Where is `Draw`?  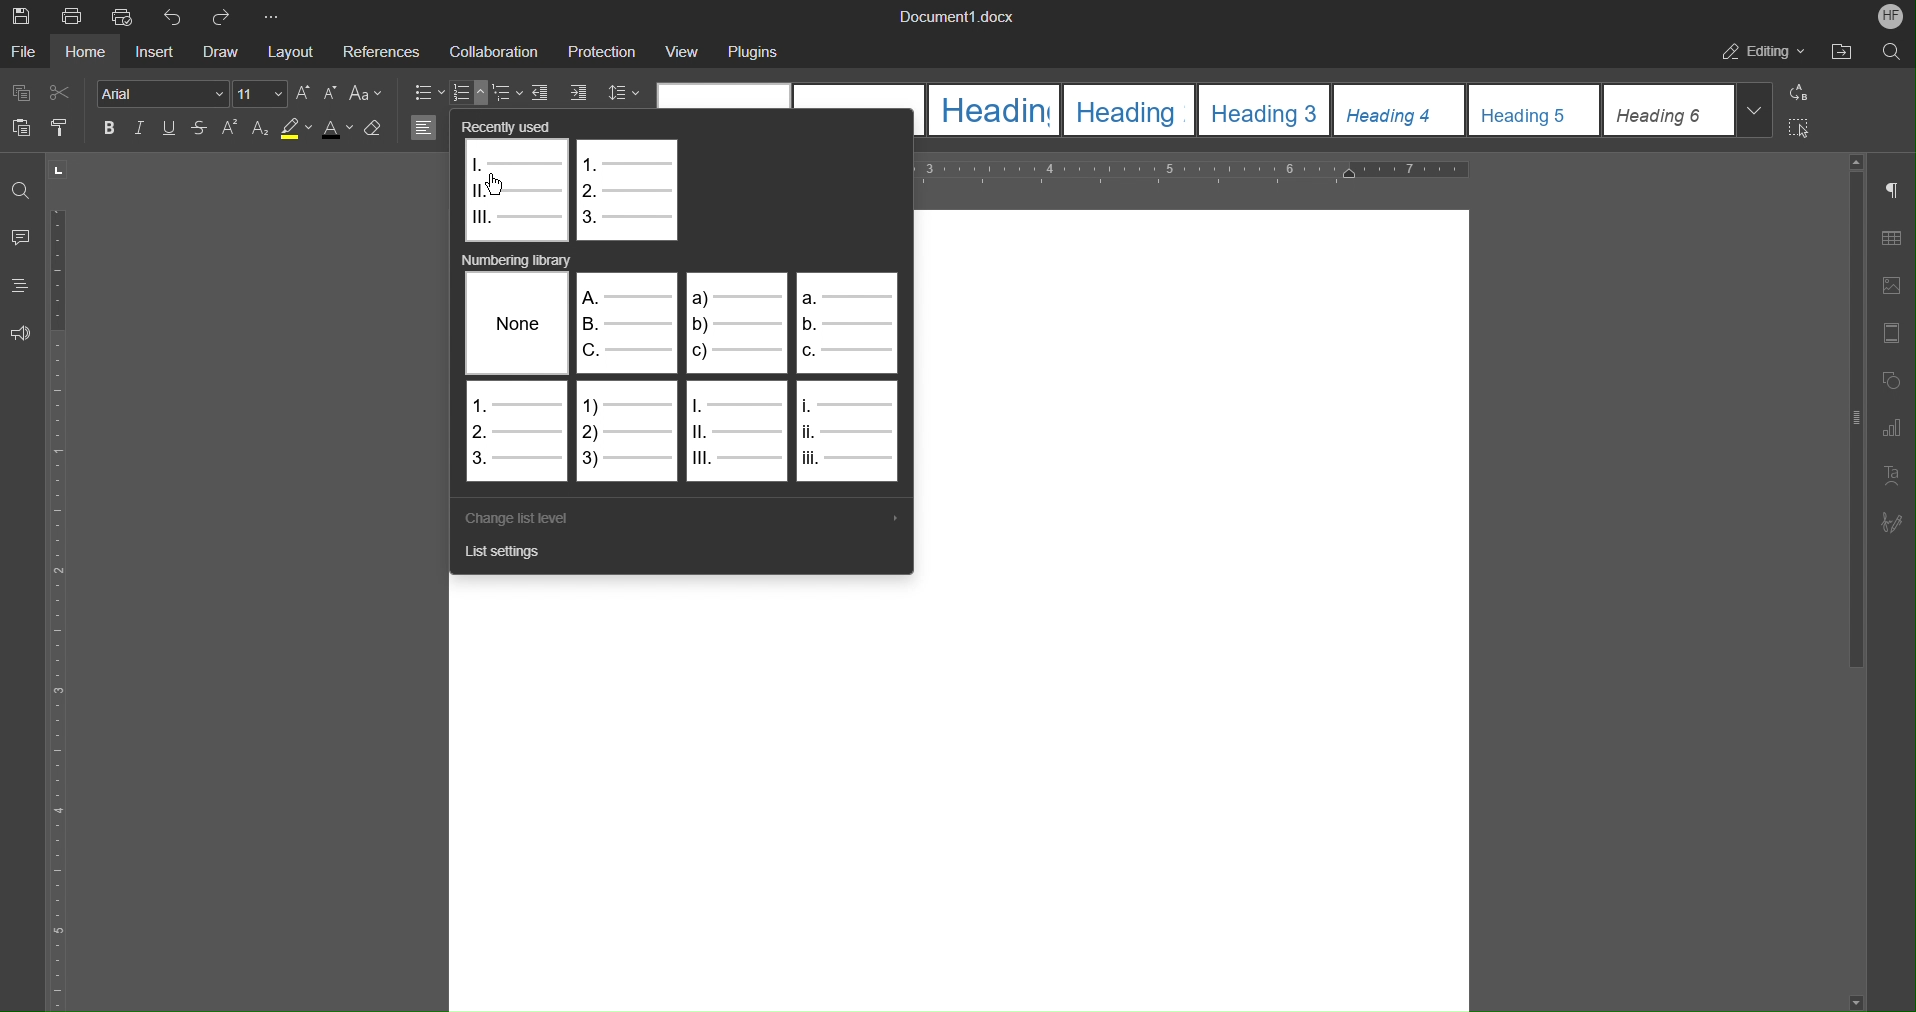 Draw is located at coordinates (220, 52).